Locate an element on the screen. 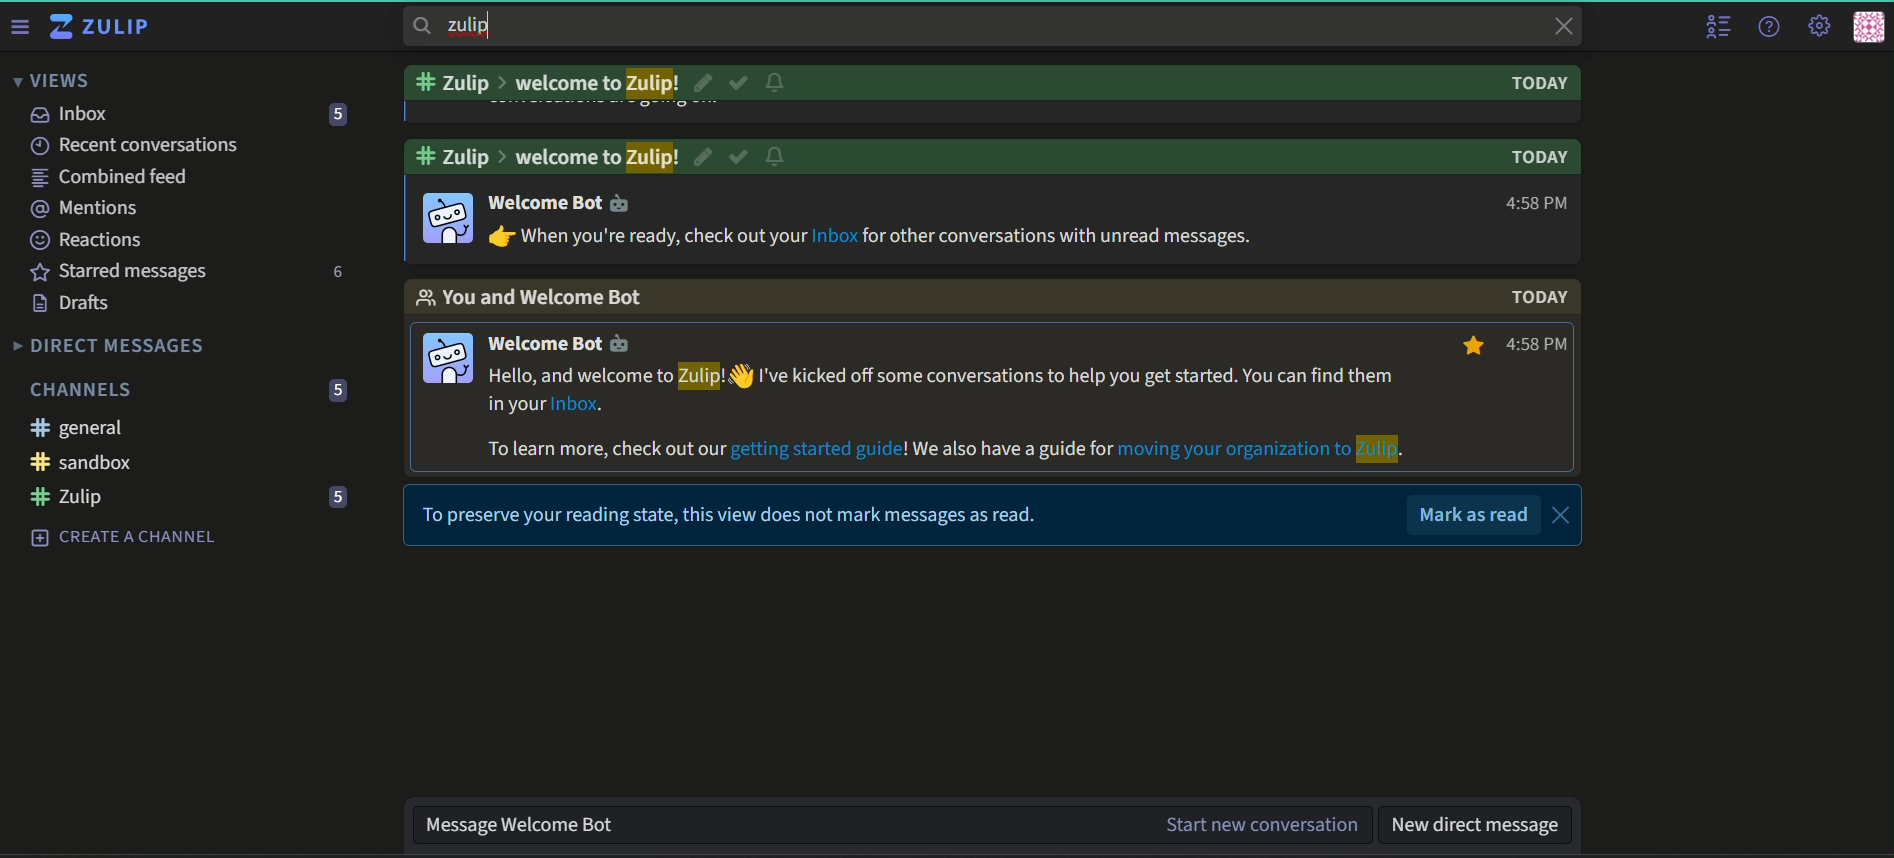  searchbar is located at coordinates (466, 26).